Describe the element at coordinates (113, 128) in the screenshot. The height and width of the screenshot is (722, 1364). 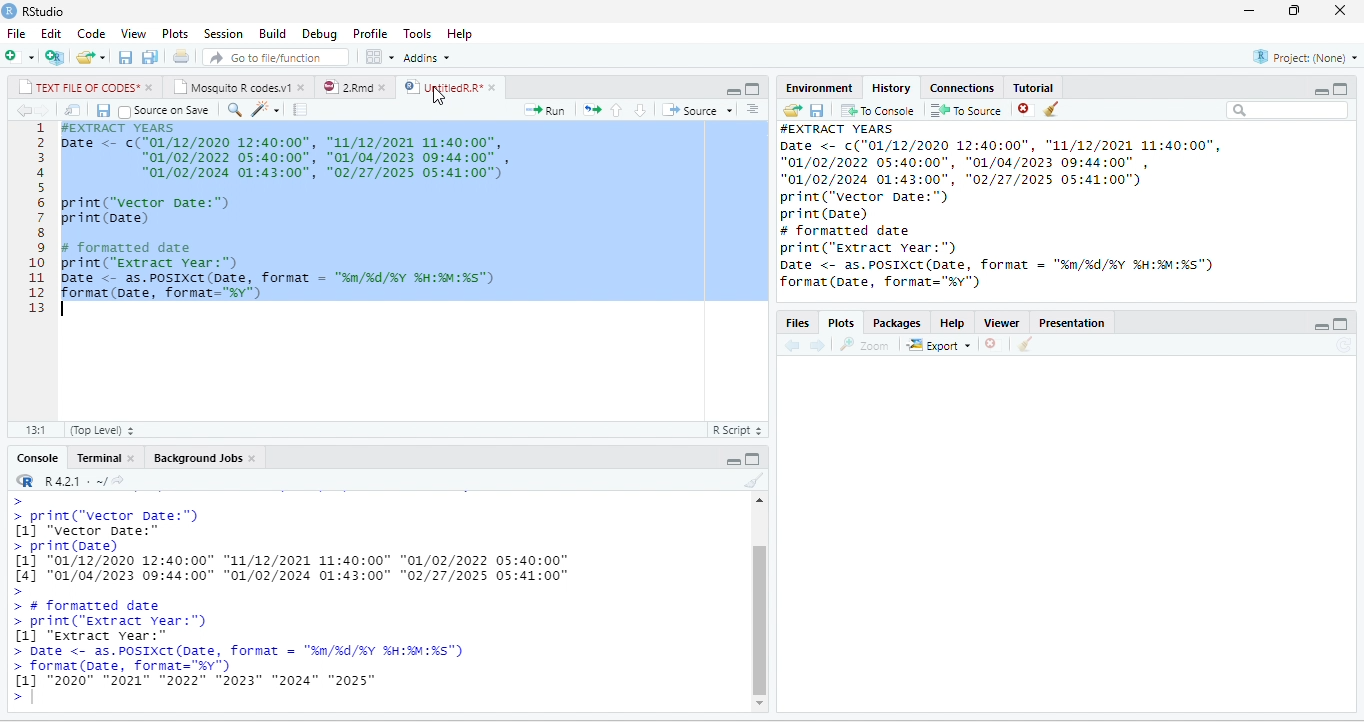
I see `#EXTRACT YEARS` at that location.